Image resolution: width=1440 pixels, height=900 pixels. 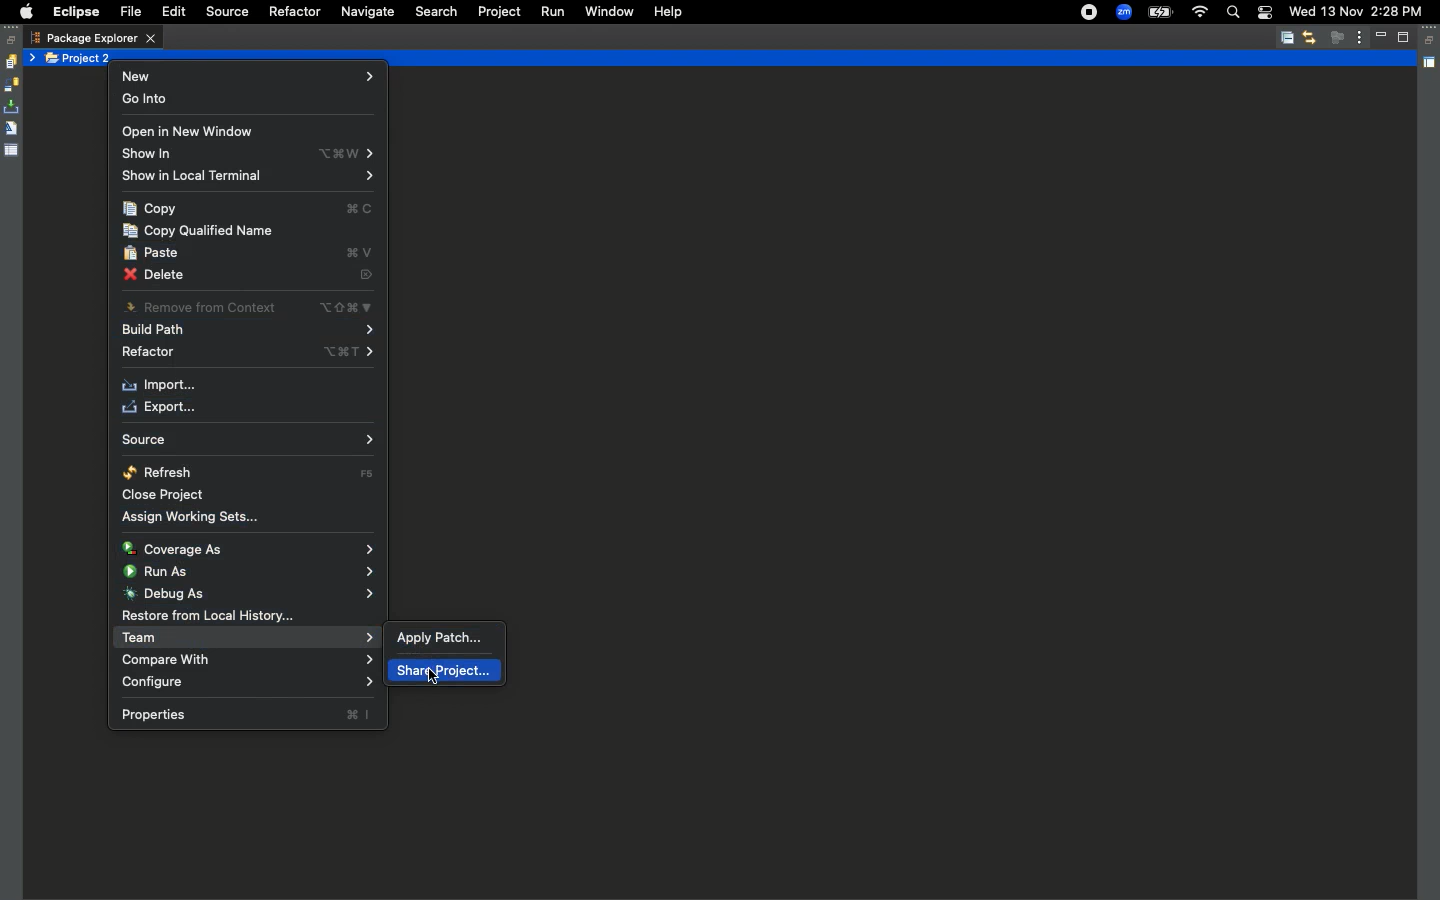 I want to click on History, so click(x=10, y=62).